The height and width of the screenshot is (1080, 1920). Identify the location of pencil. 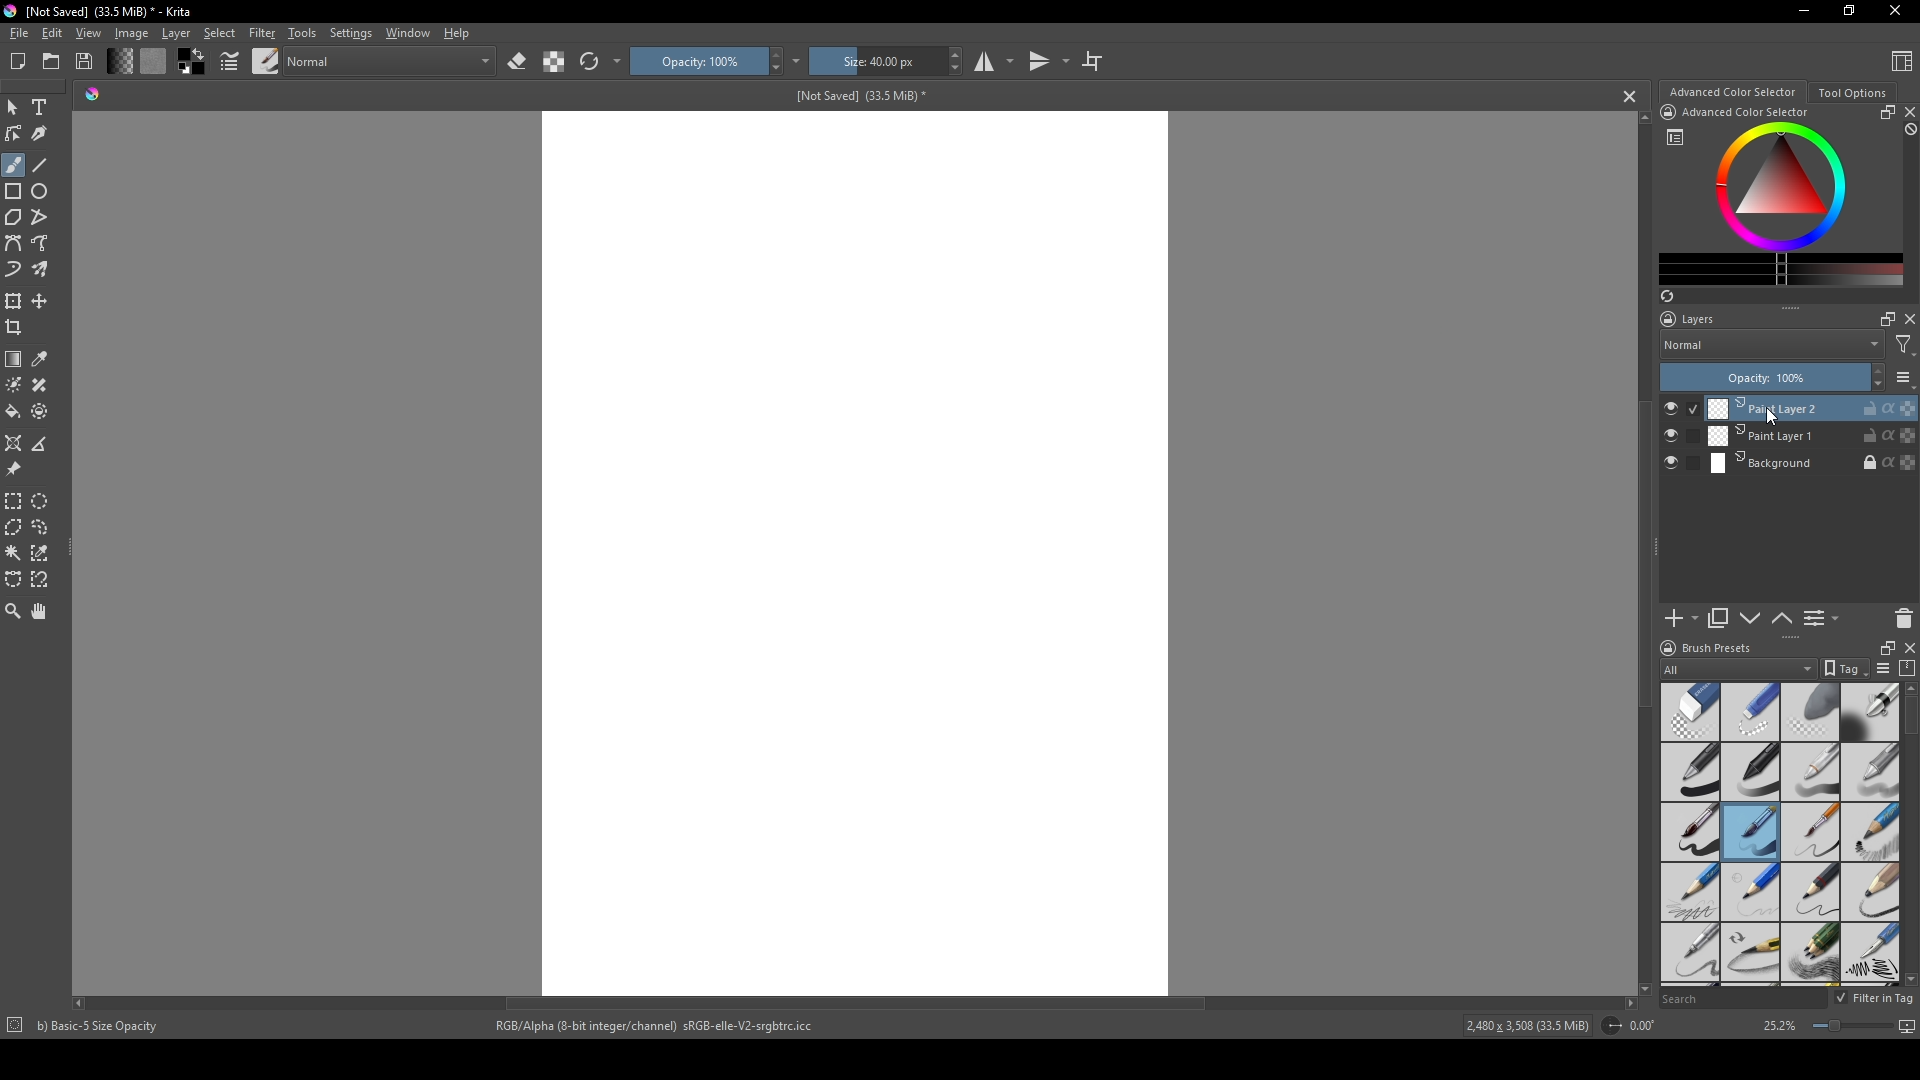
(1871, 833).